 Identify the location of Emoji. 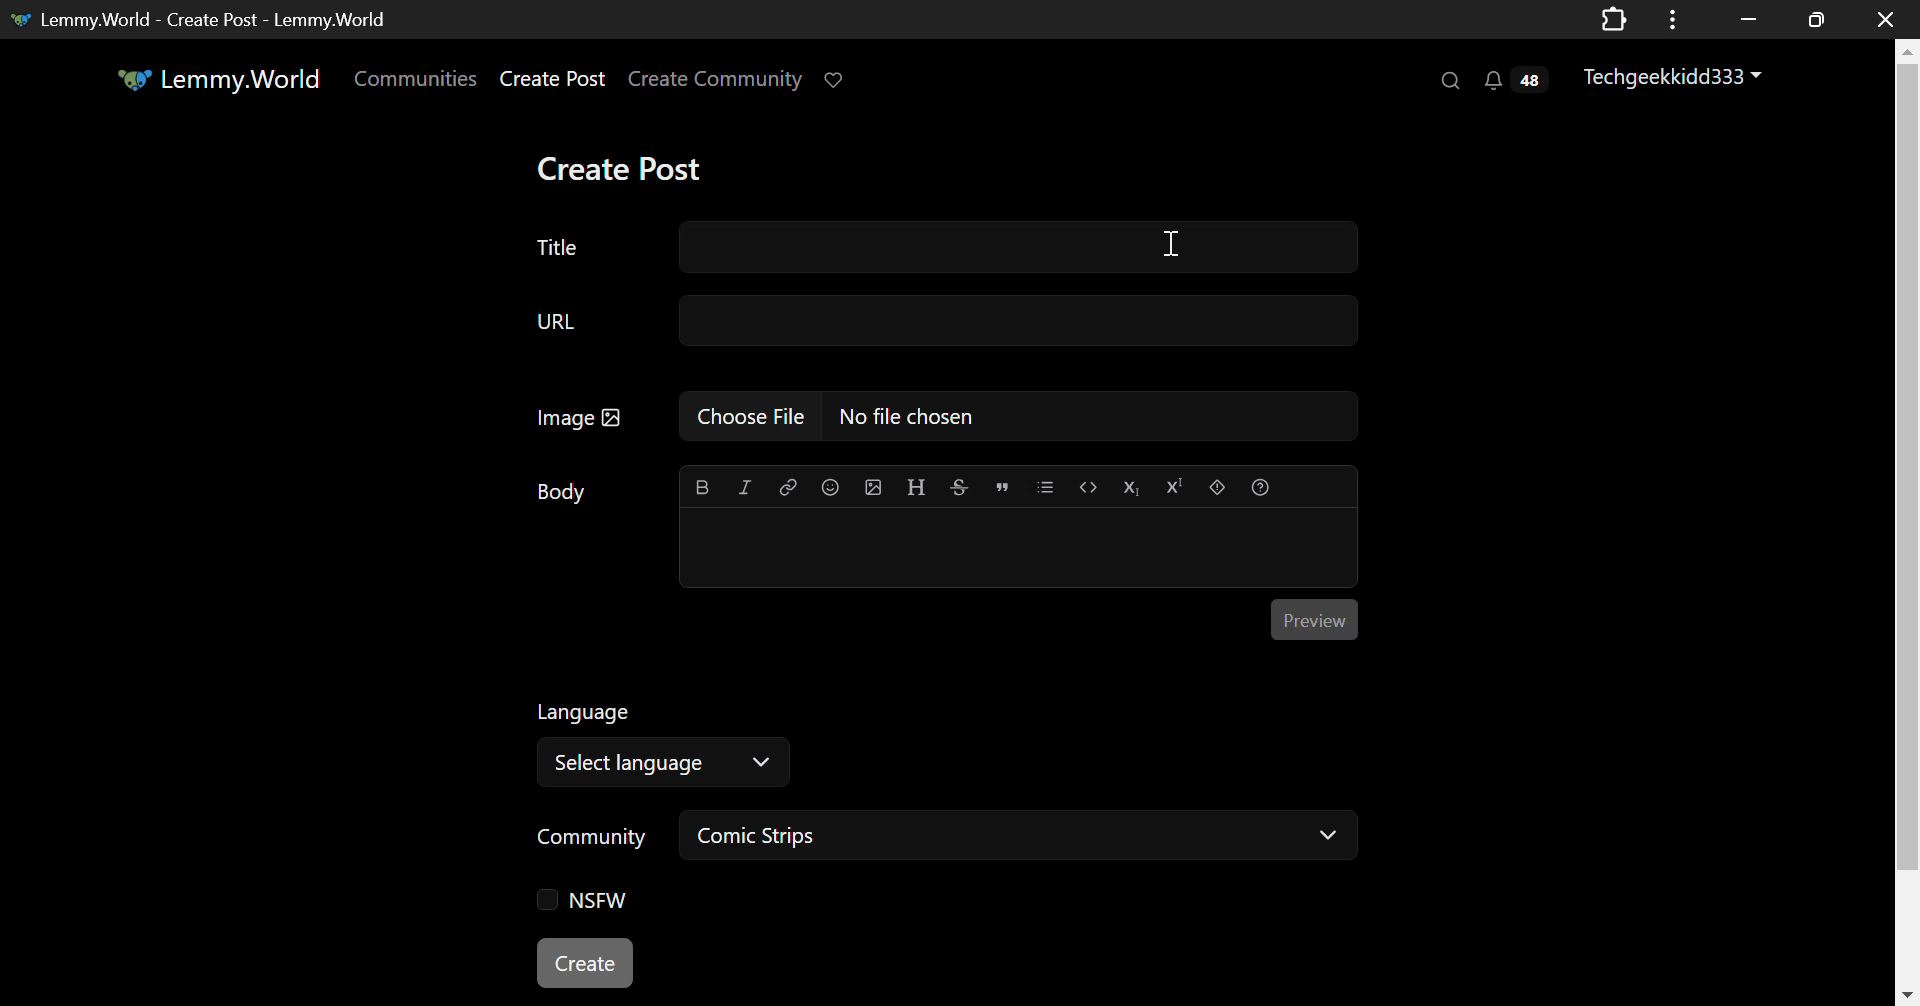
(830, 488).